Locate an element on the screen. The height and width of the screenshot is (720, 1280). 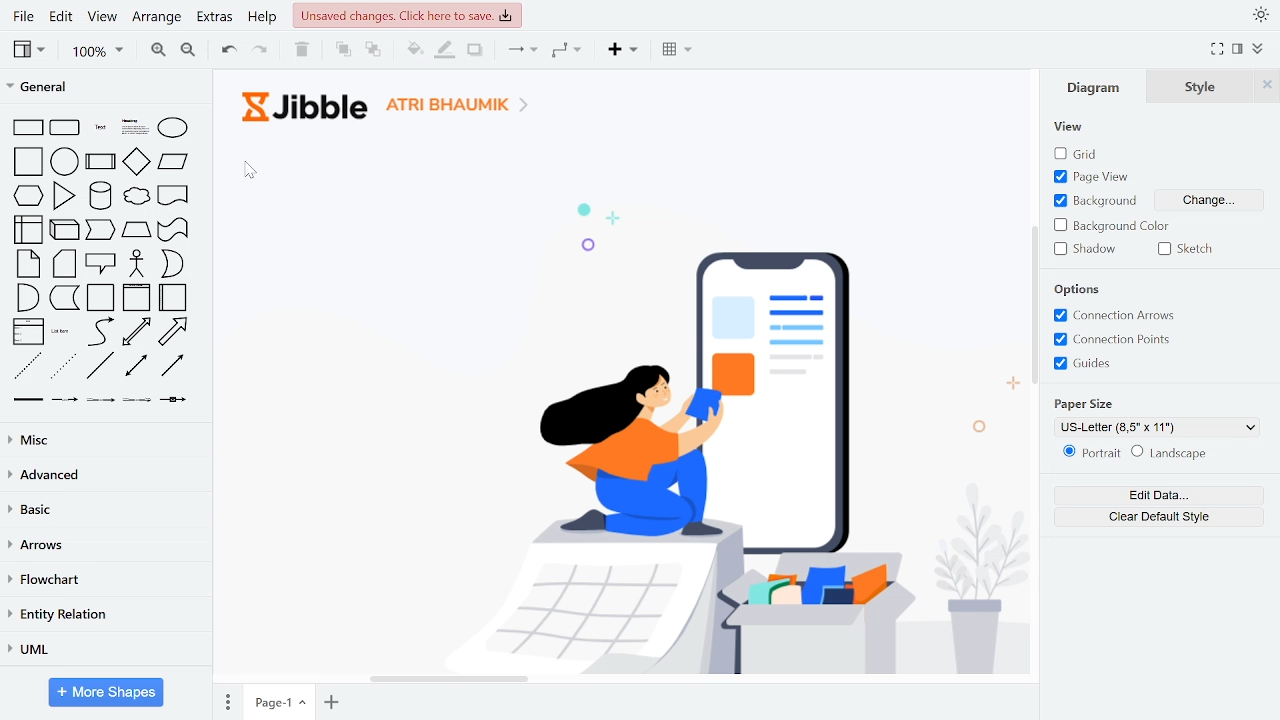
general shapes is located at coordinates (172, 332).